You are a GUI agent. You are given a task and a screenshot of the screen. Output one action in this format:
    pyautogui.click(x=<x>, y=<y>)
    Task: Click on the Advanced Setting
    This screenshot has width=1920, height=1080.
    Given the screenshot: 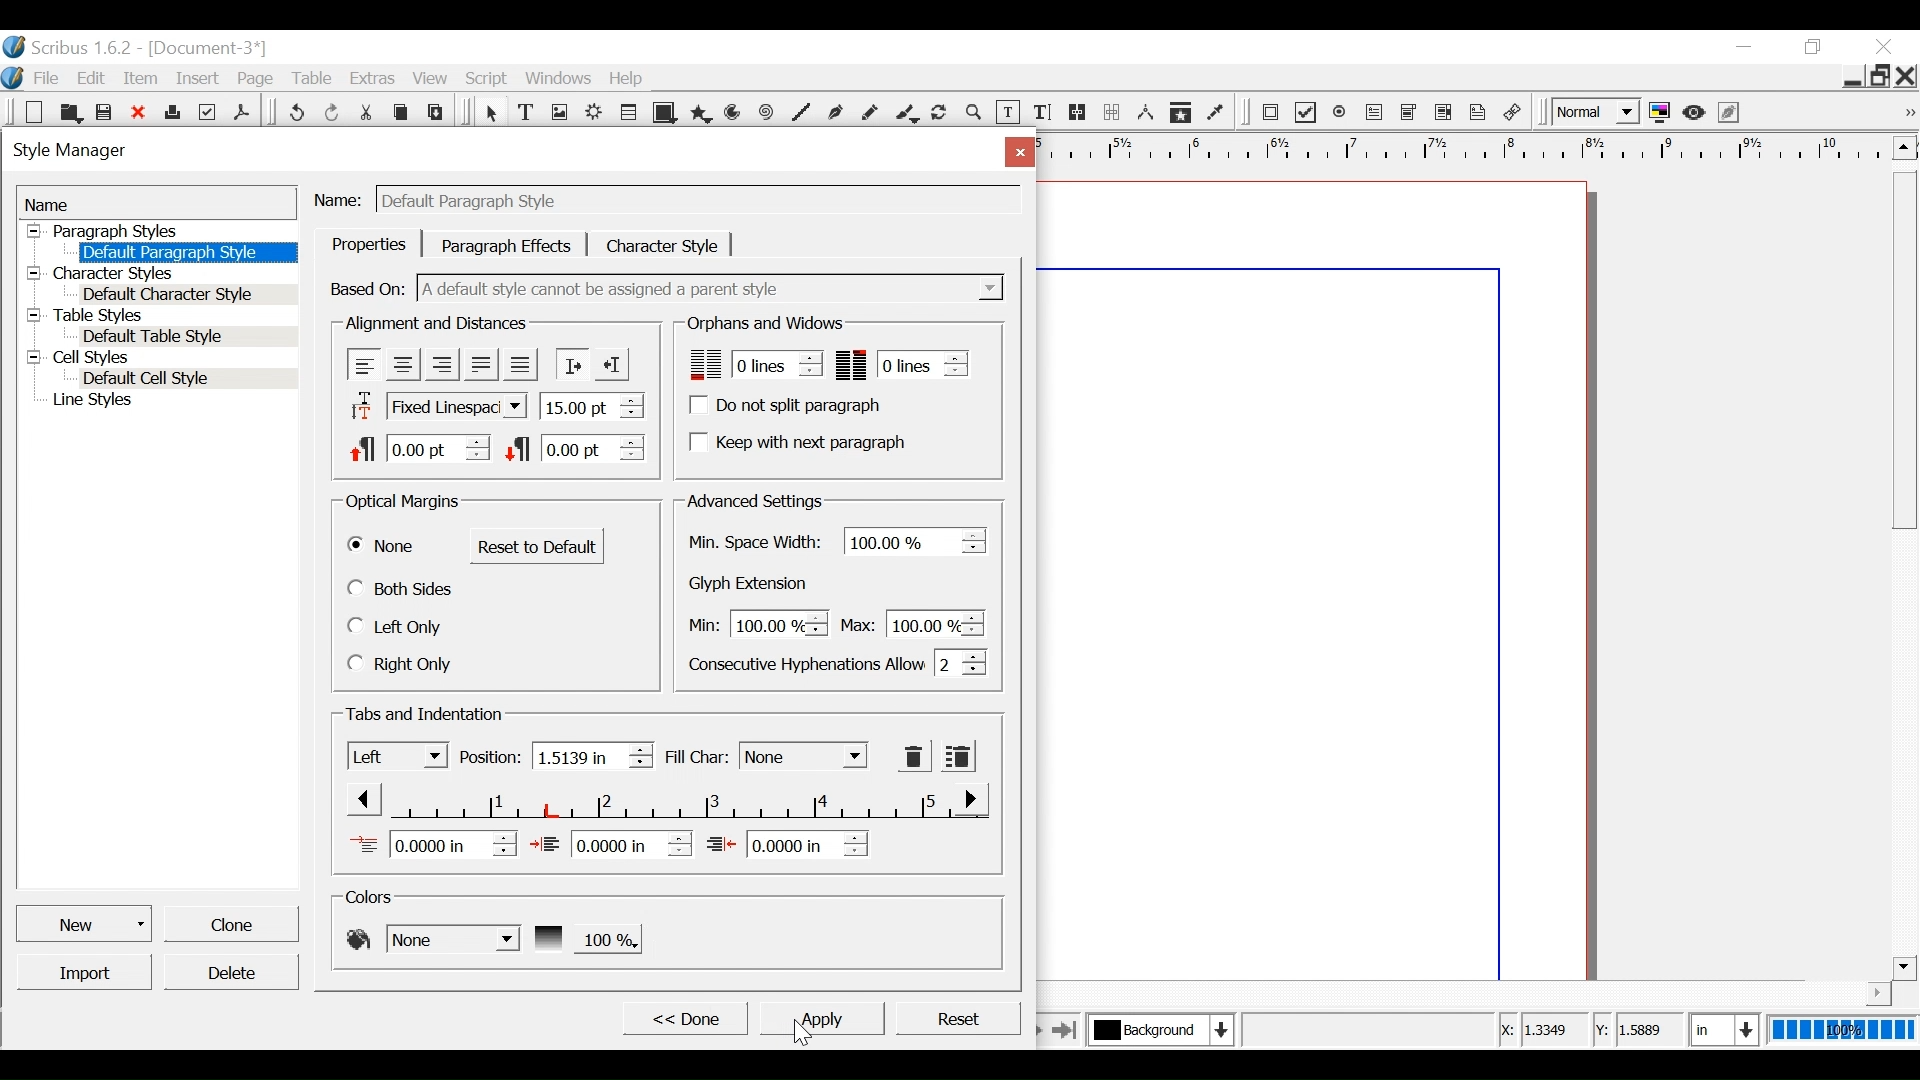 What is the action you would take?
    pyautogui.click(x=754, y=501)
    